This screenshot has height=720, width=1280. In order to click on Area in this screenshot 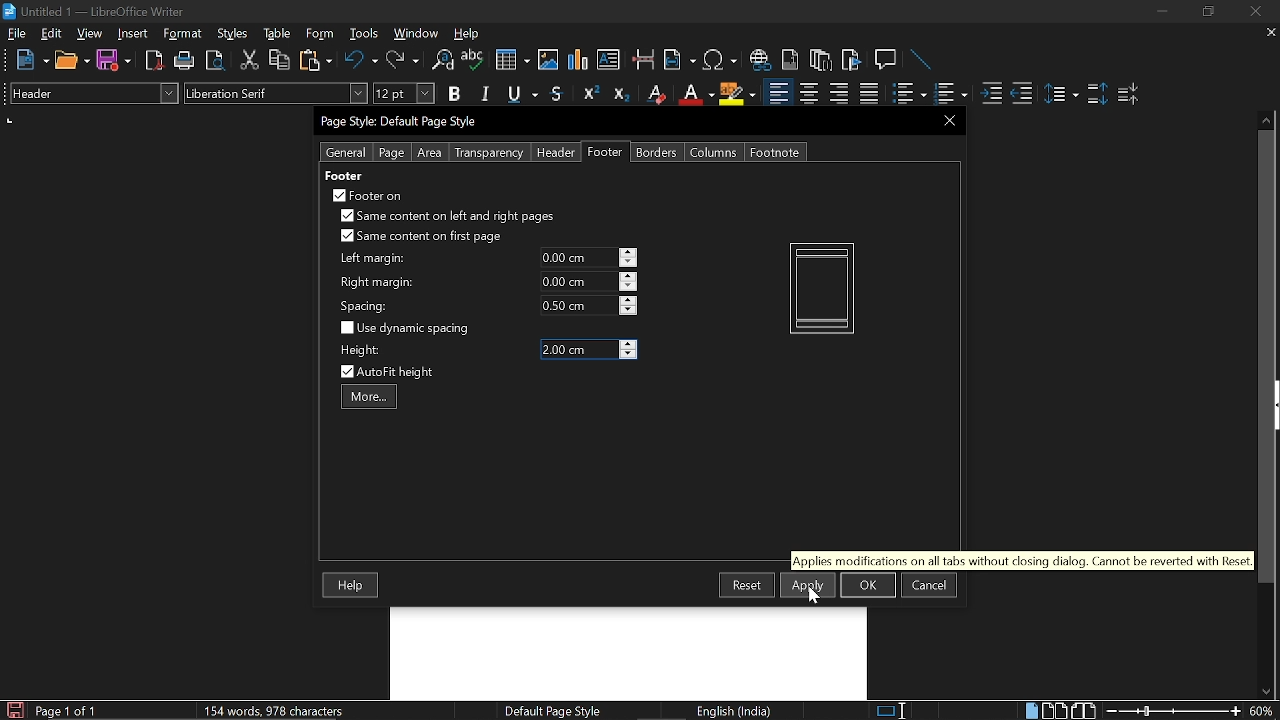, I will do `click(430, 153)`.